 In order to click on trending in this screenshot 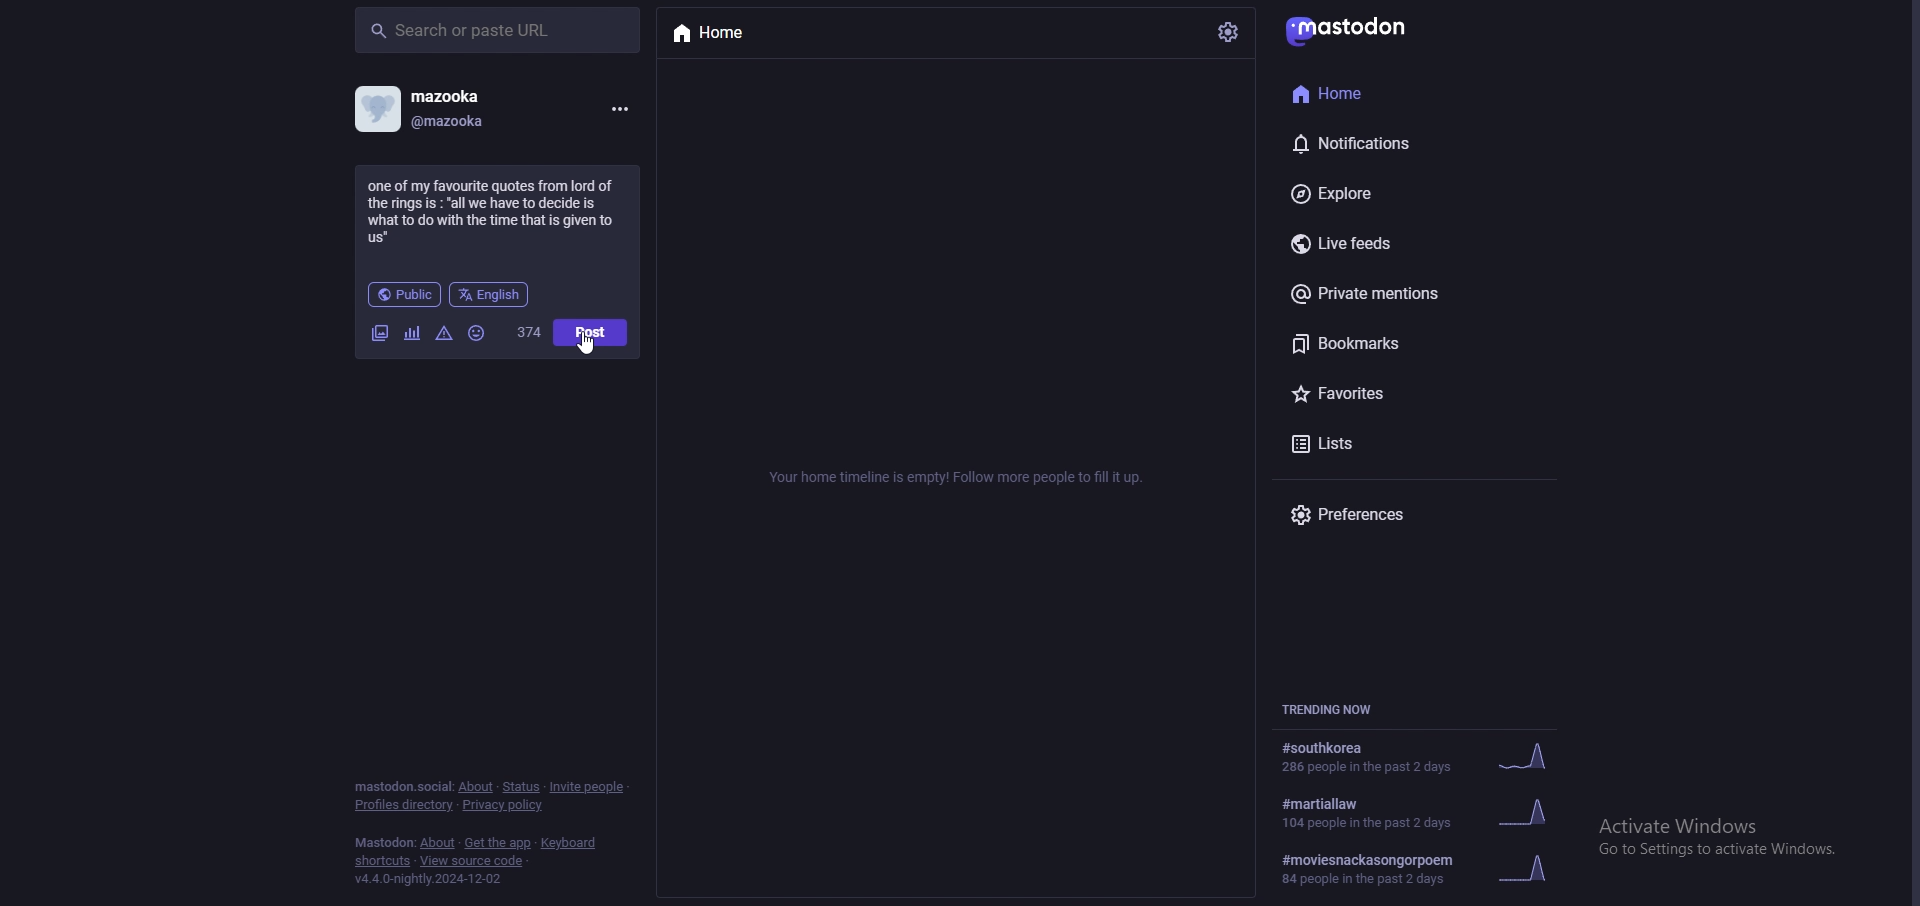, I will do `click(1417, 756)`.